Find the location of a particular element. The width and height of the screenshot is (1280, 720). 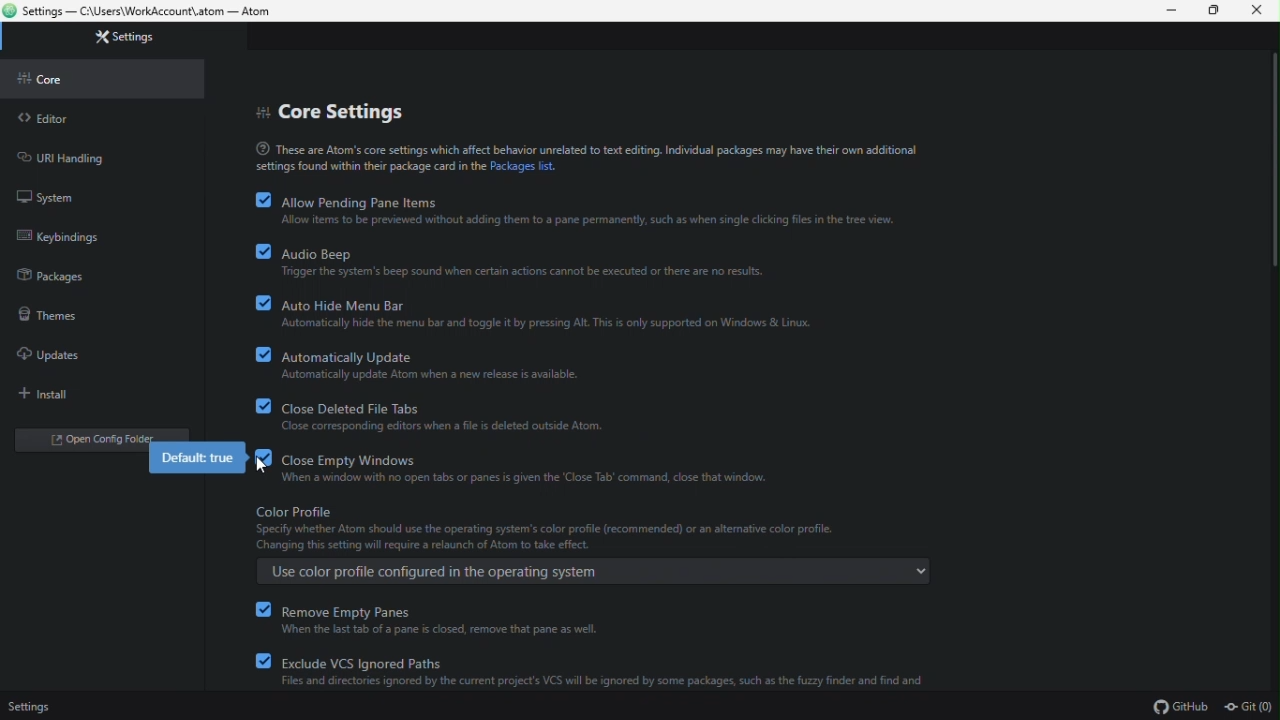

core is located at coordinates (49, 79).